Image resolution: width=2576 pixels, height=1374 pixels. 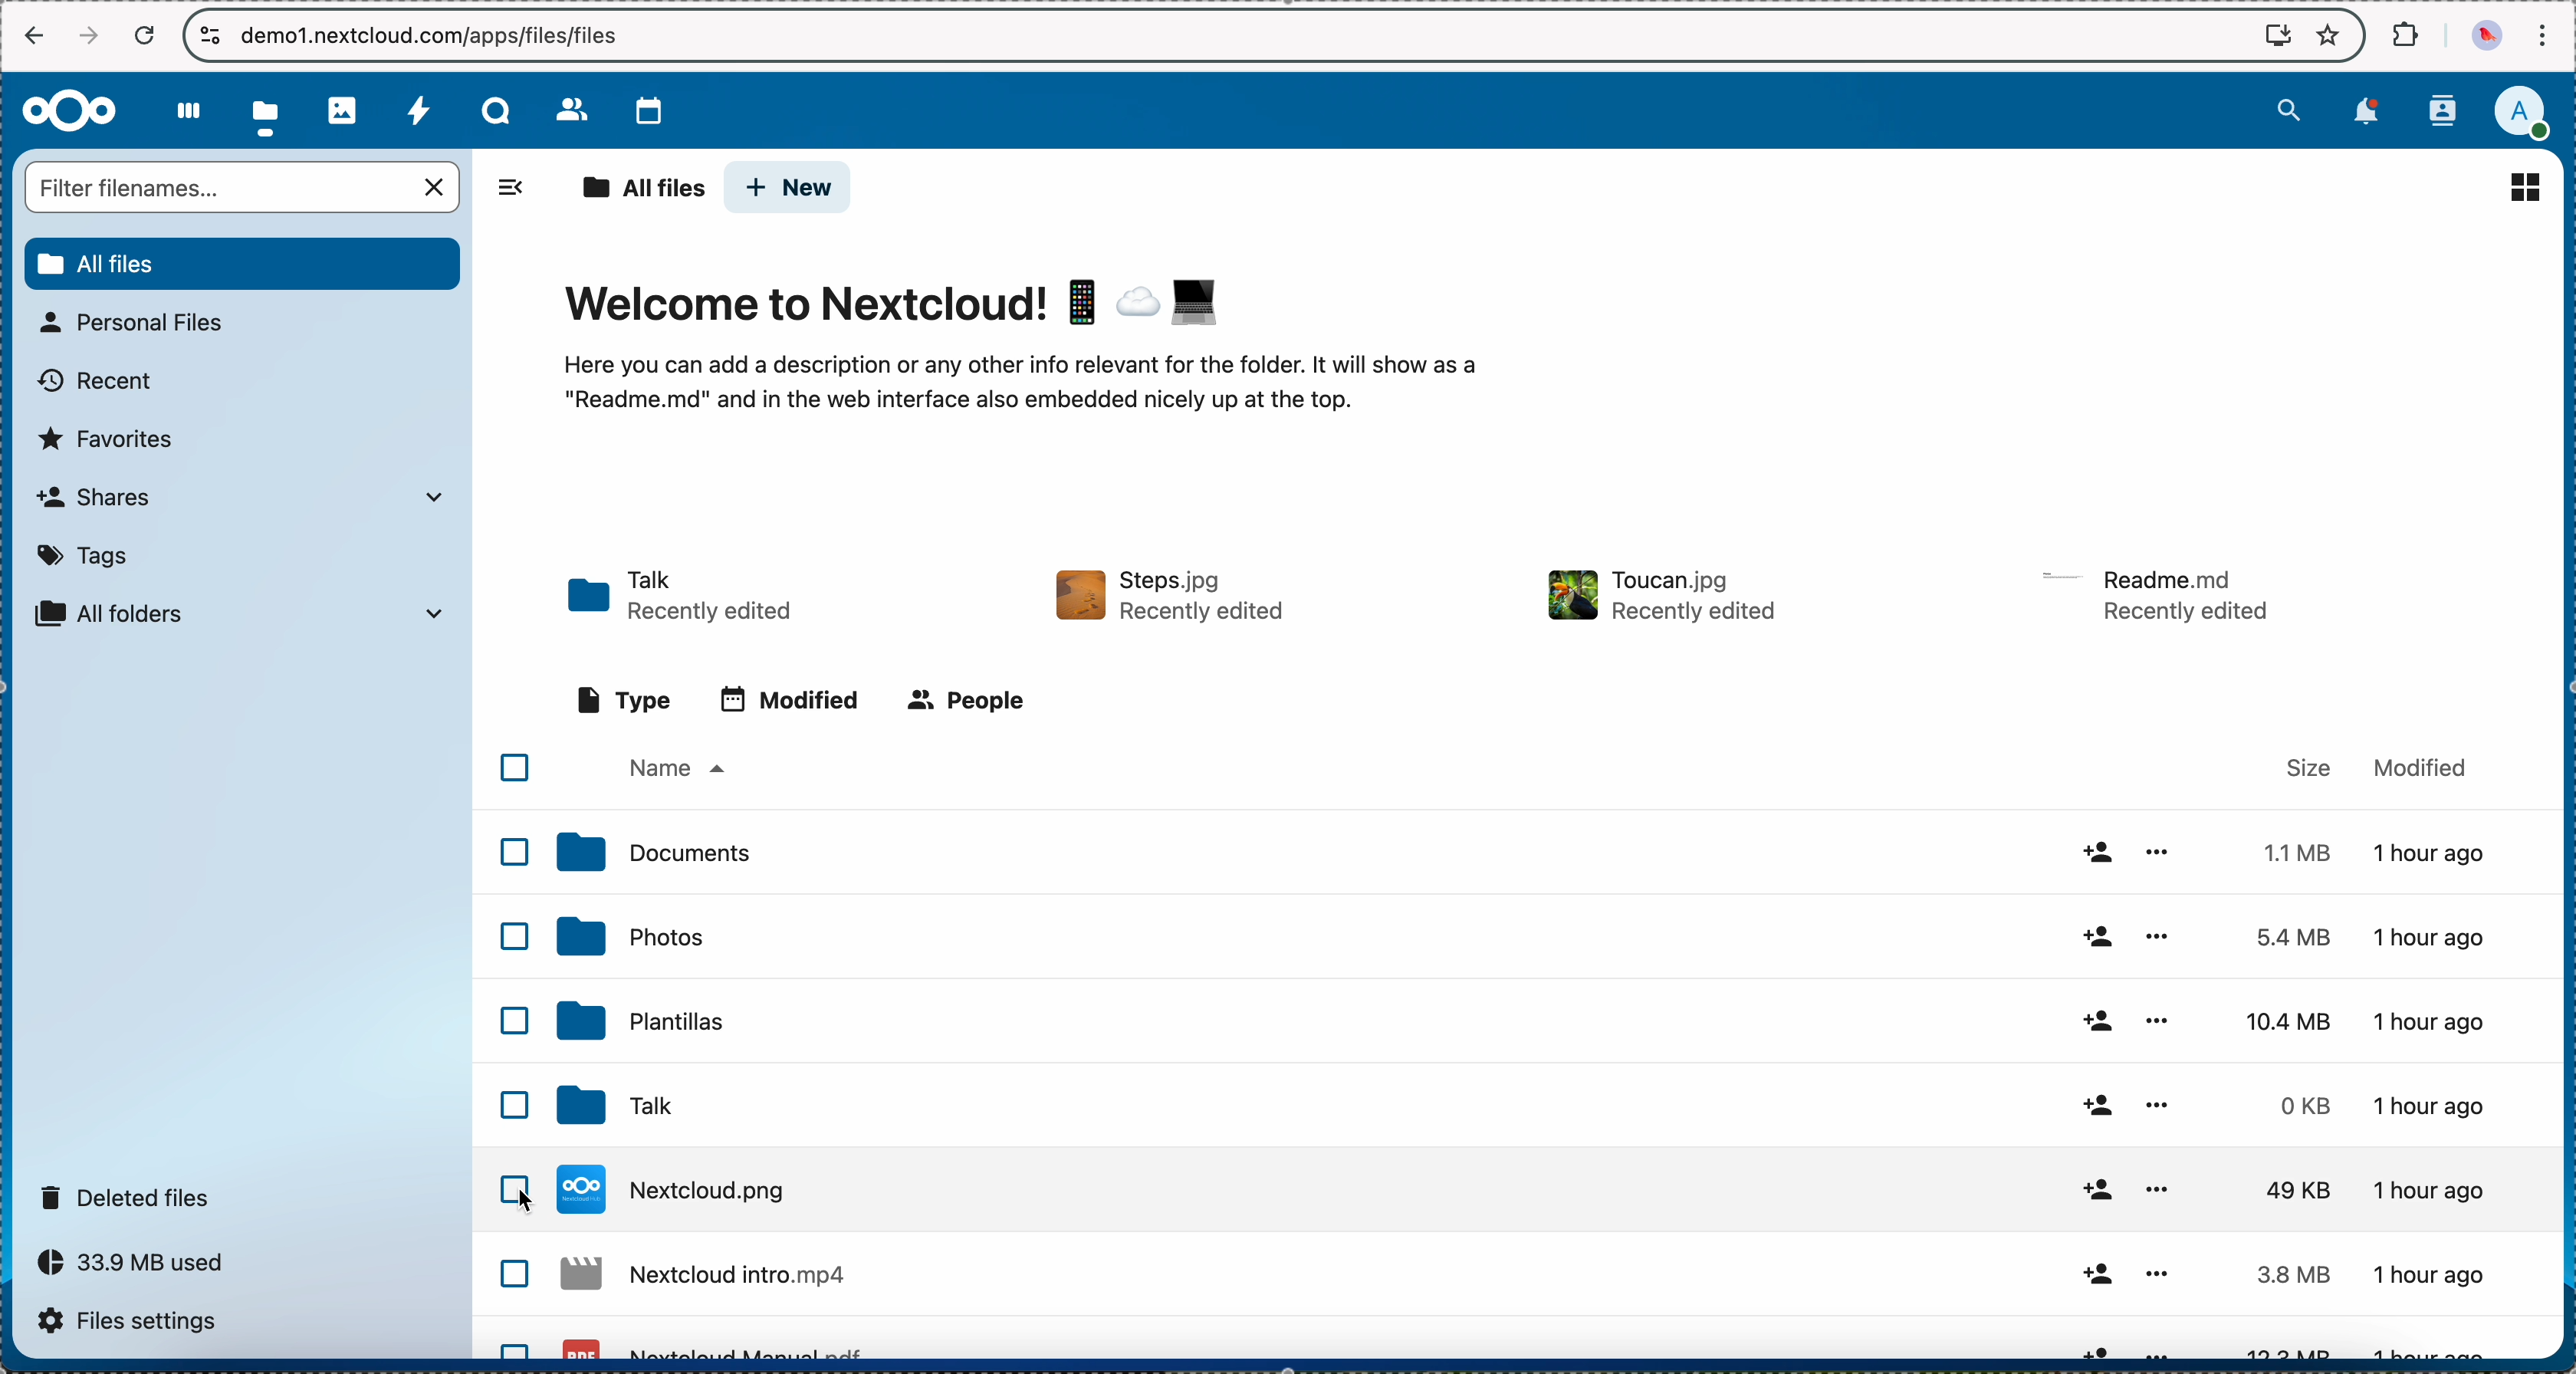 What do you see at coordinates (1515, 1190) in the screenshot?
I see `click on Nextcloud.jpg` at bounding box center [1515, 1190].